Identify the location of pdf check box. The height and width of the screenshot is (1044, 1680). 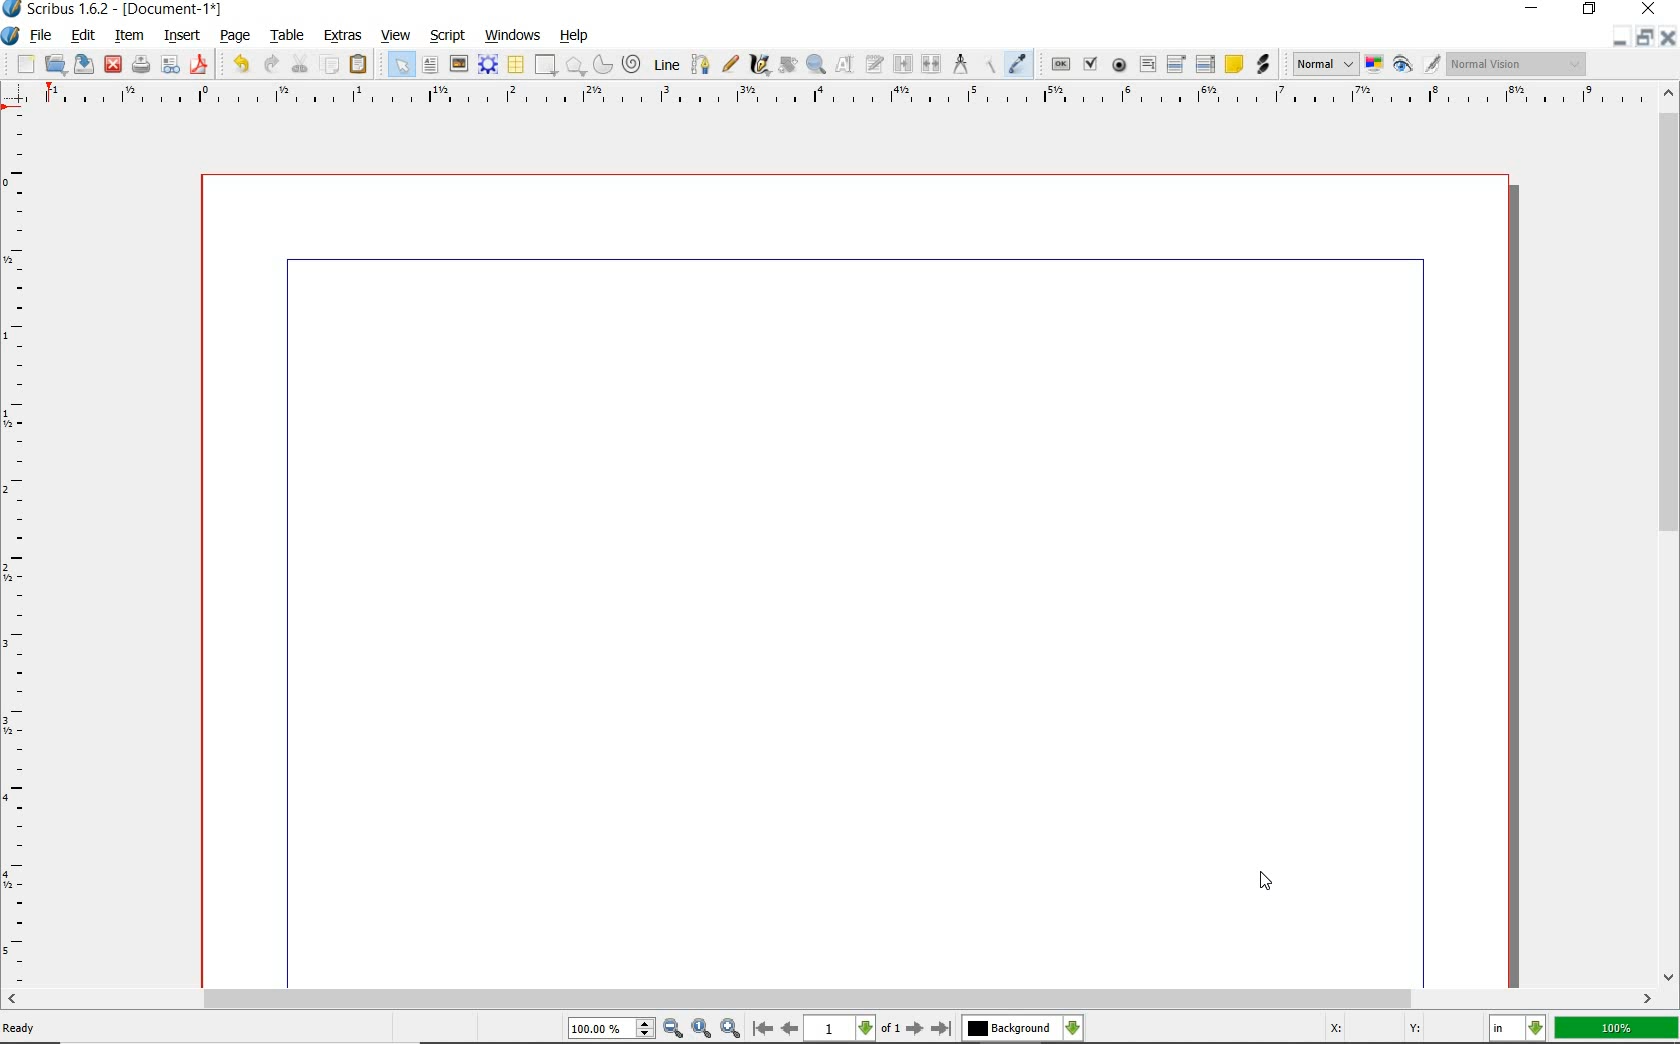
(1090, 63).